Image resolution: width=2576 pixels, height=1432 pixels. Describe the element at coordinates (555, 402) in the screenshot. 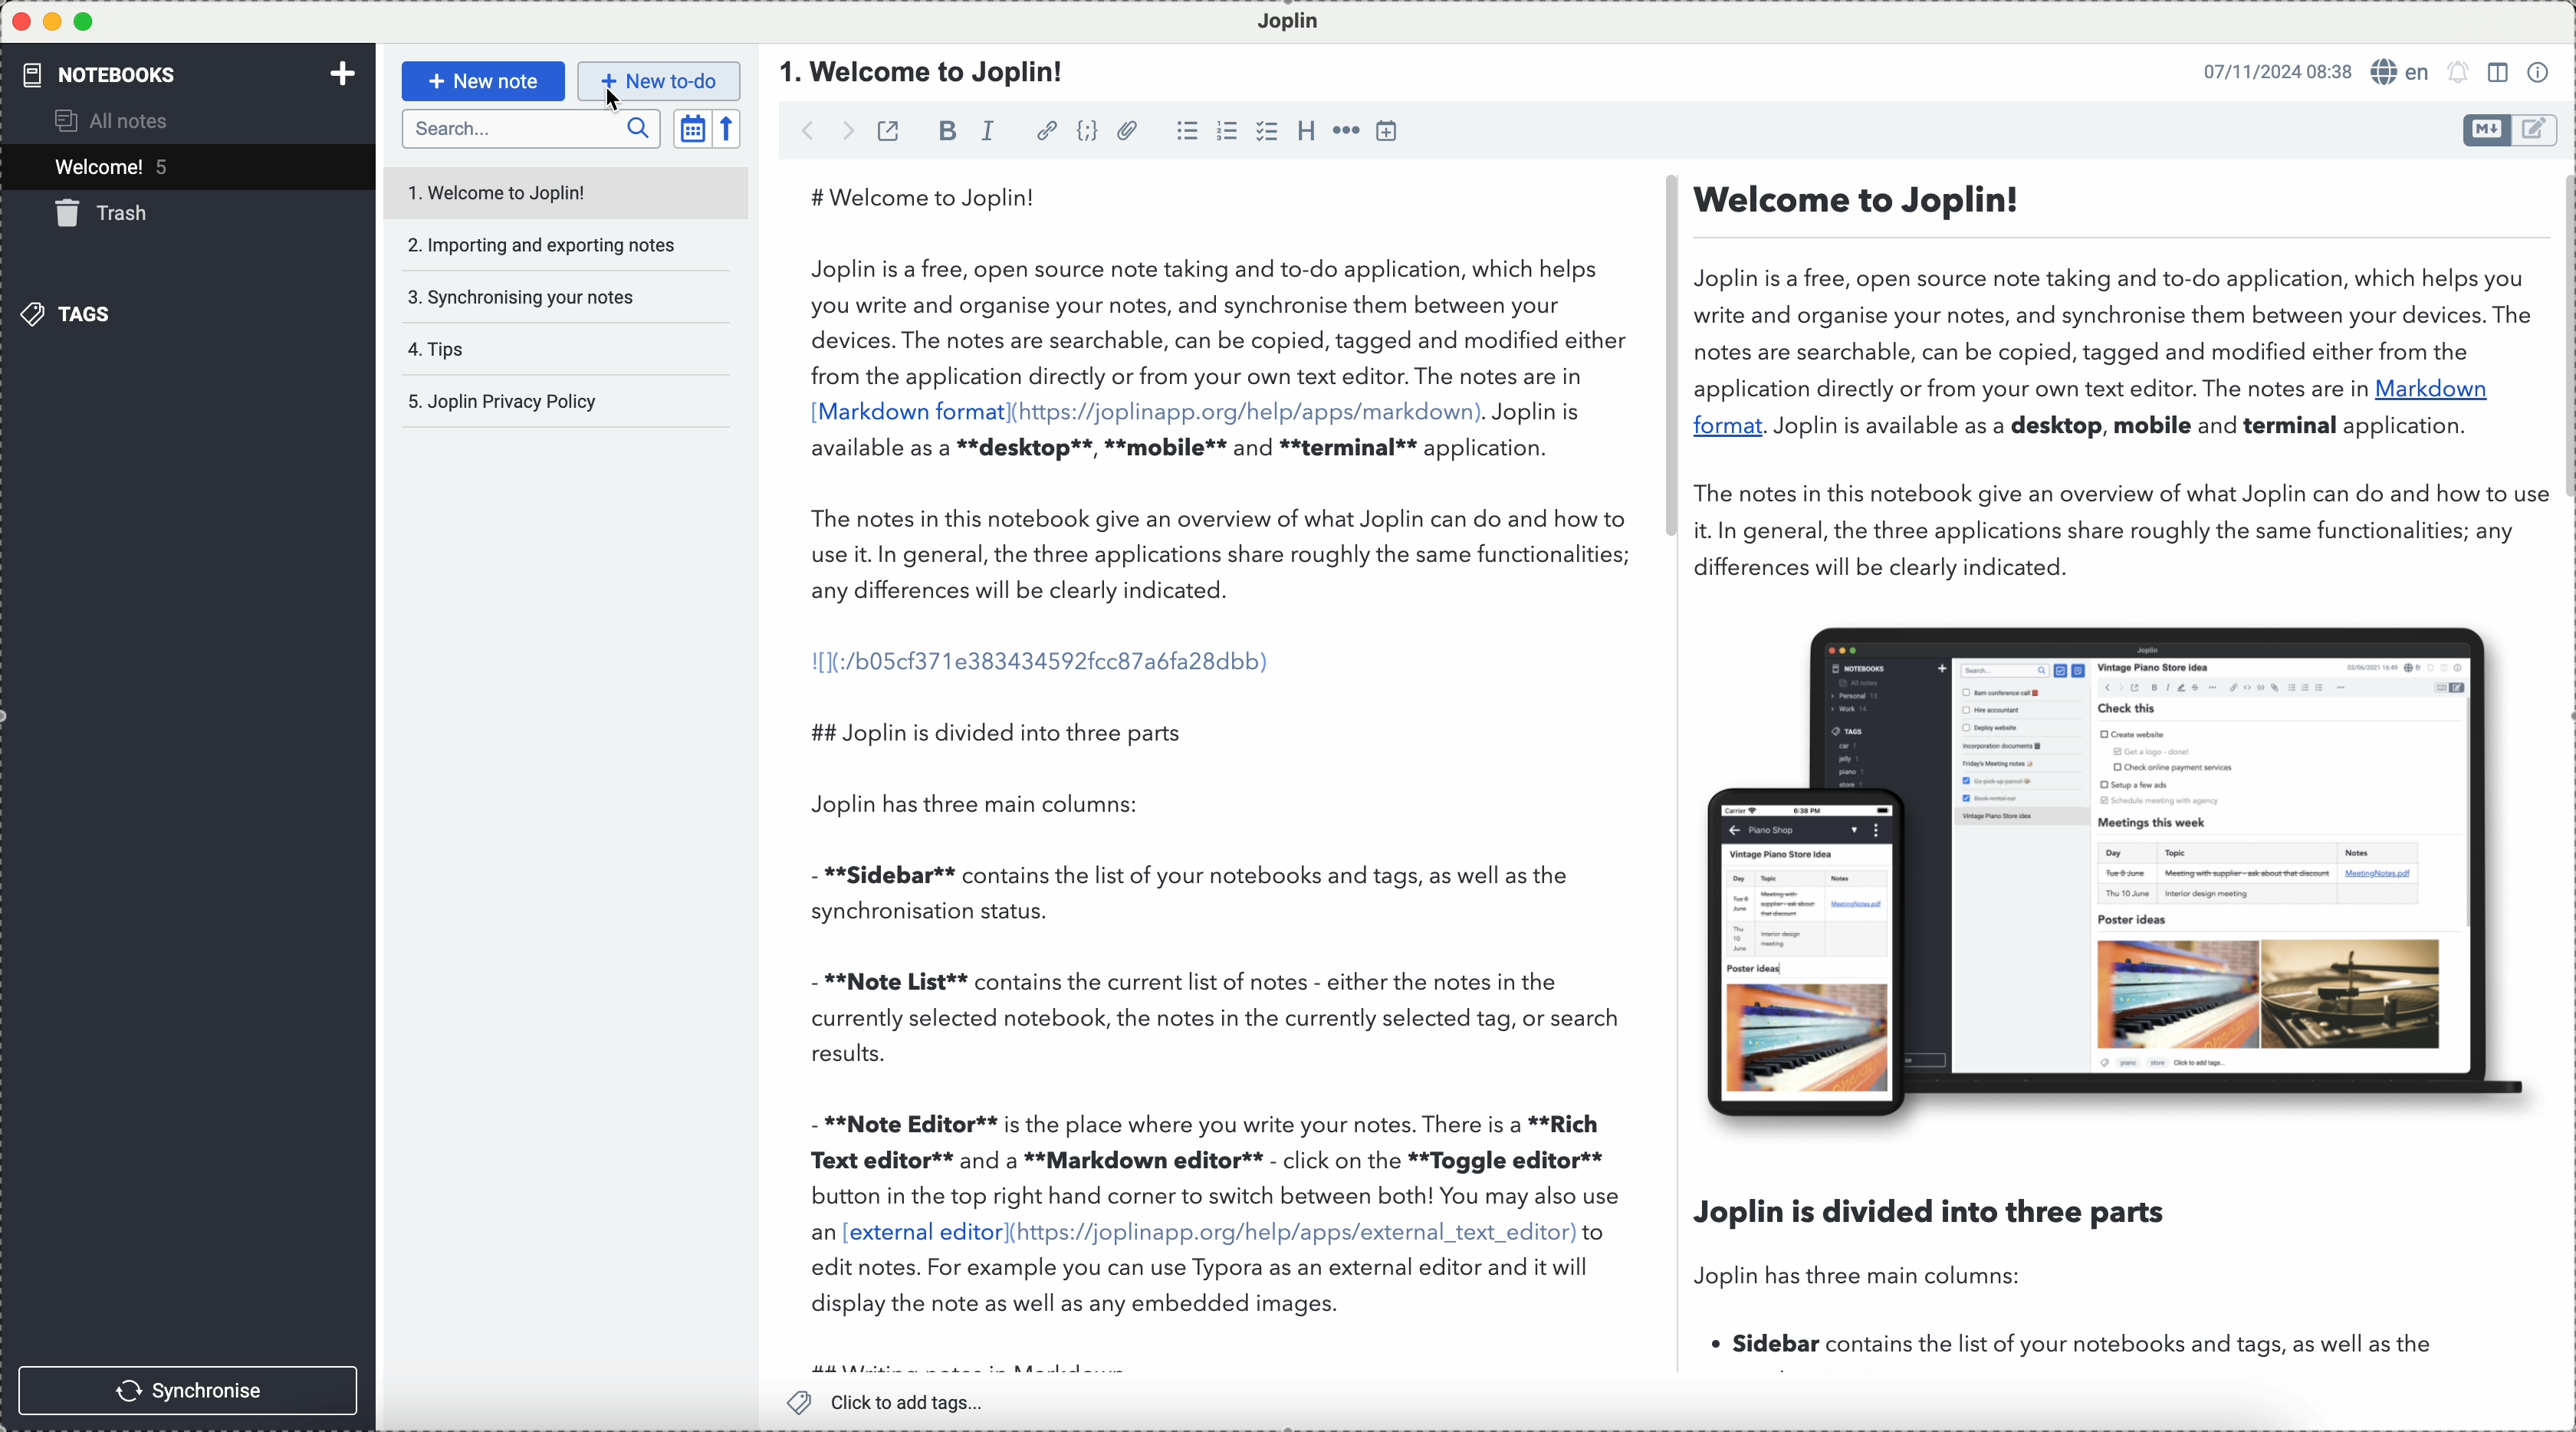

I see `Joplin privacy policy` at that location.